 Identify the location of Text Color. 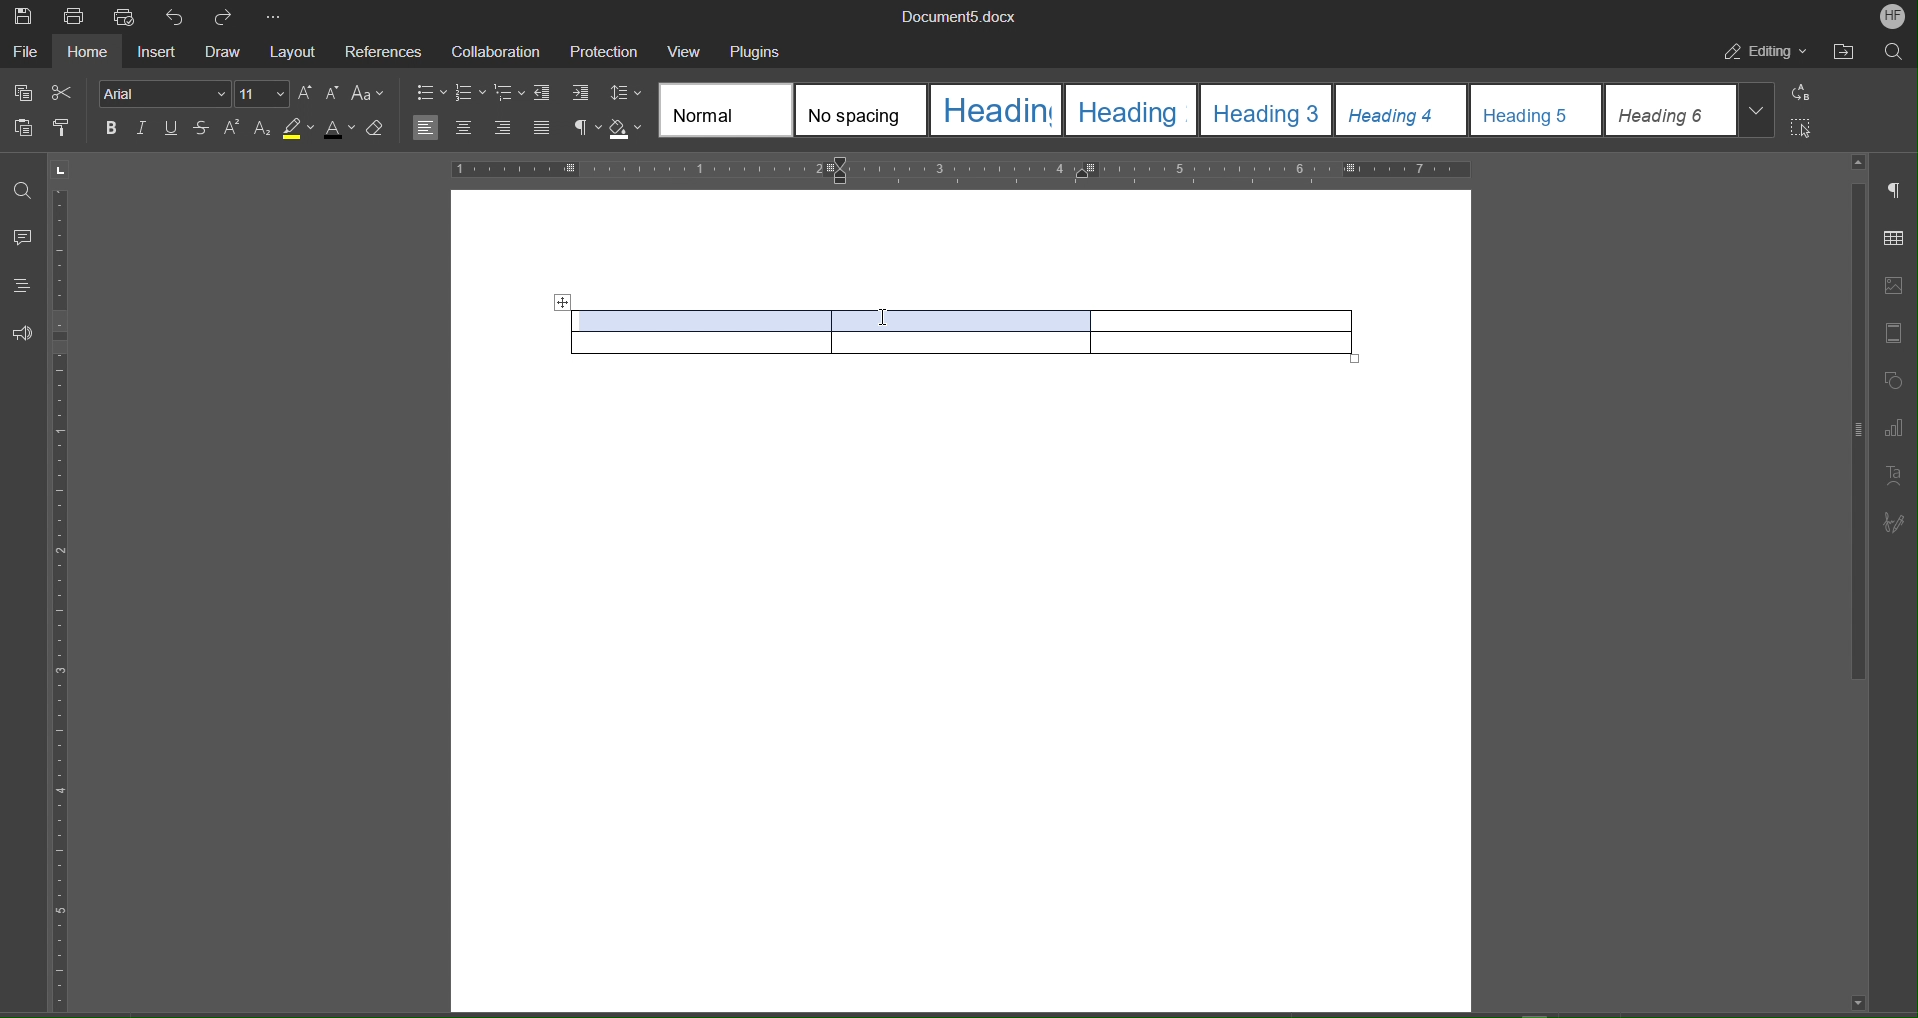
(340, 128).